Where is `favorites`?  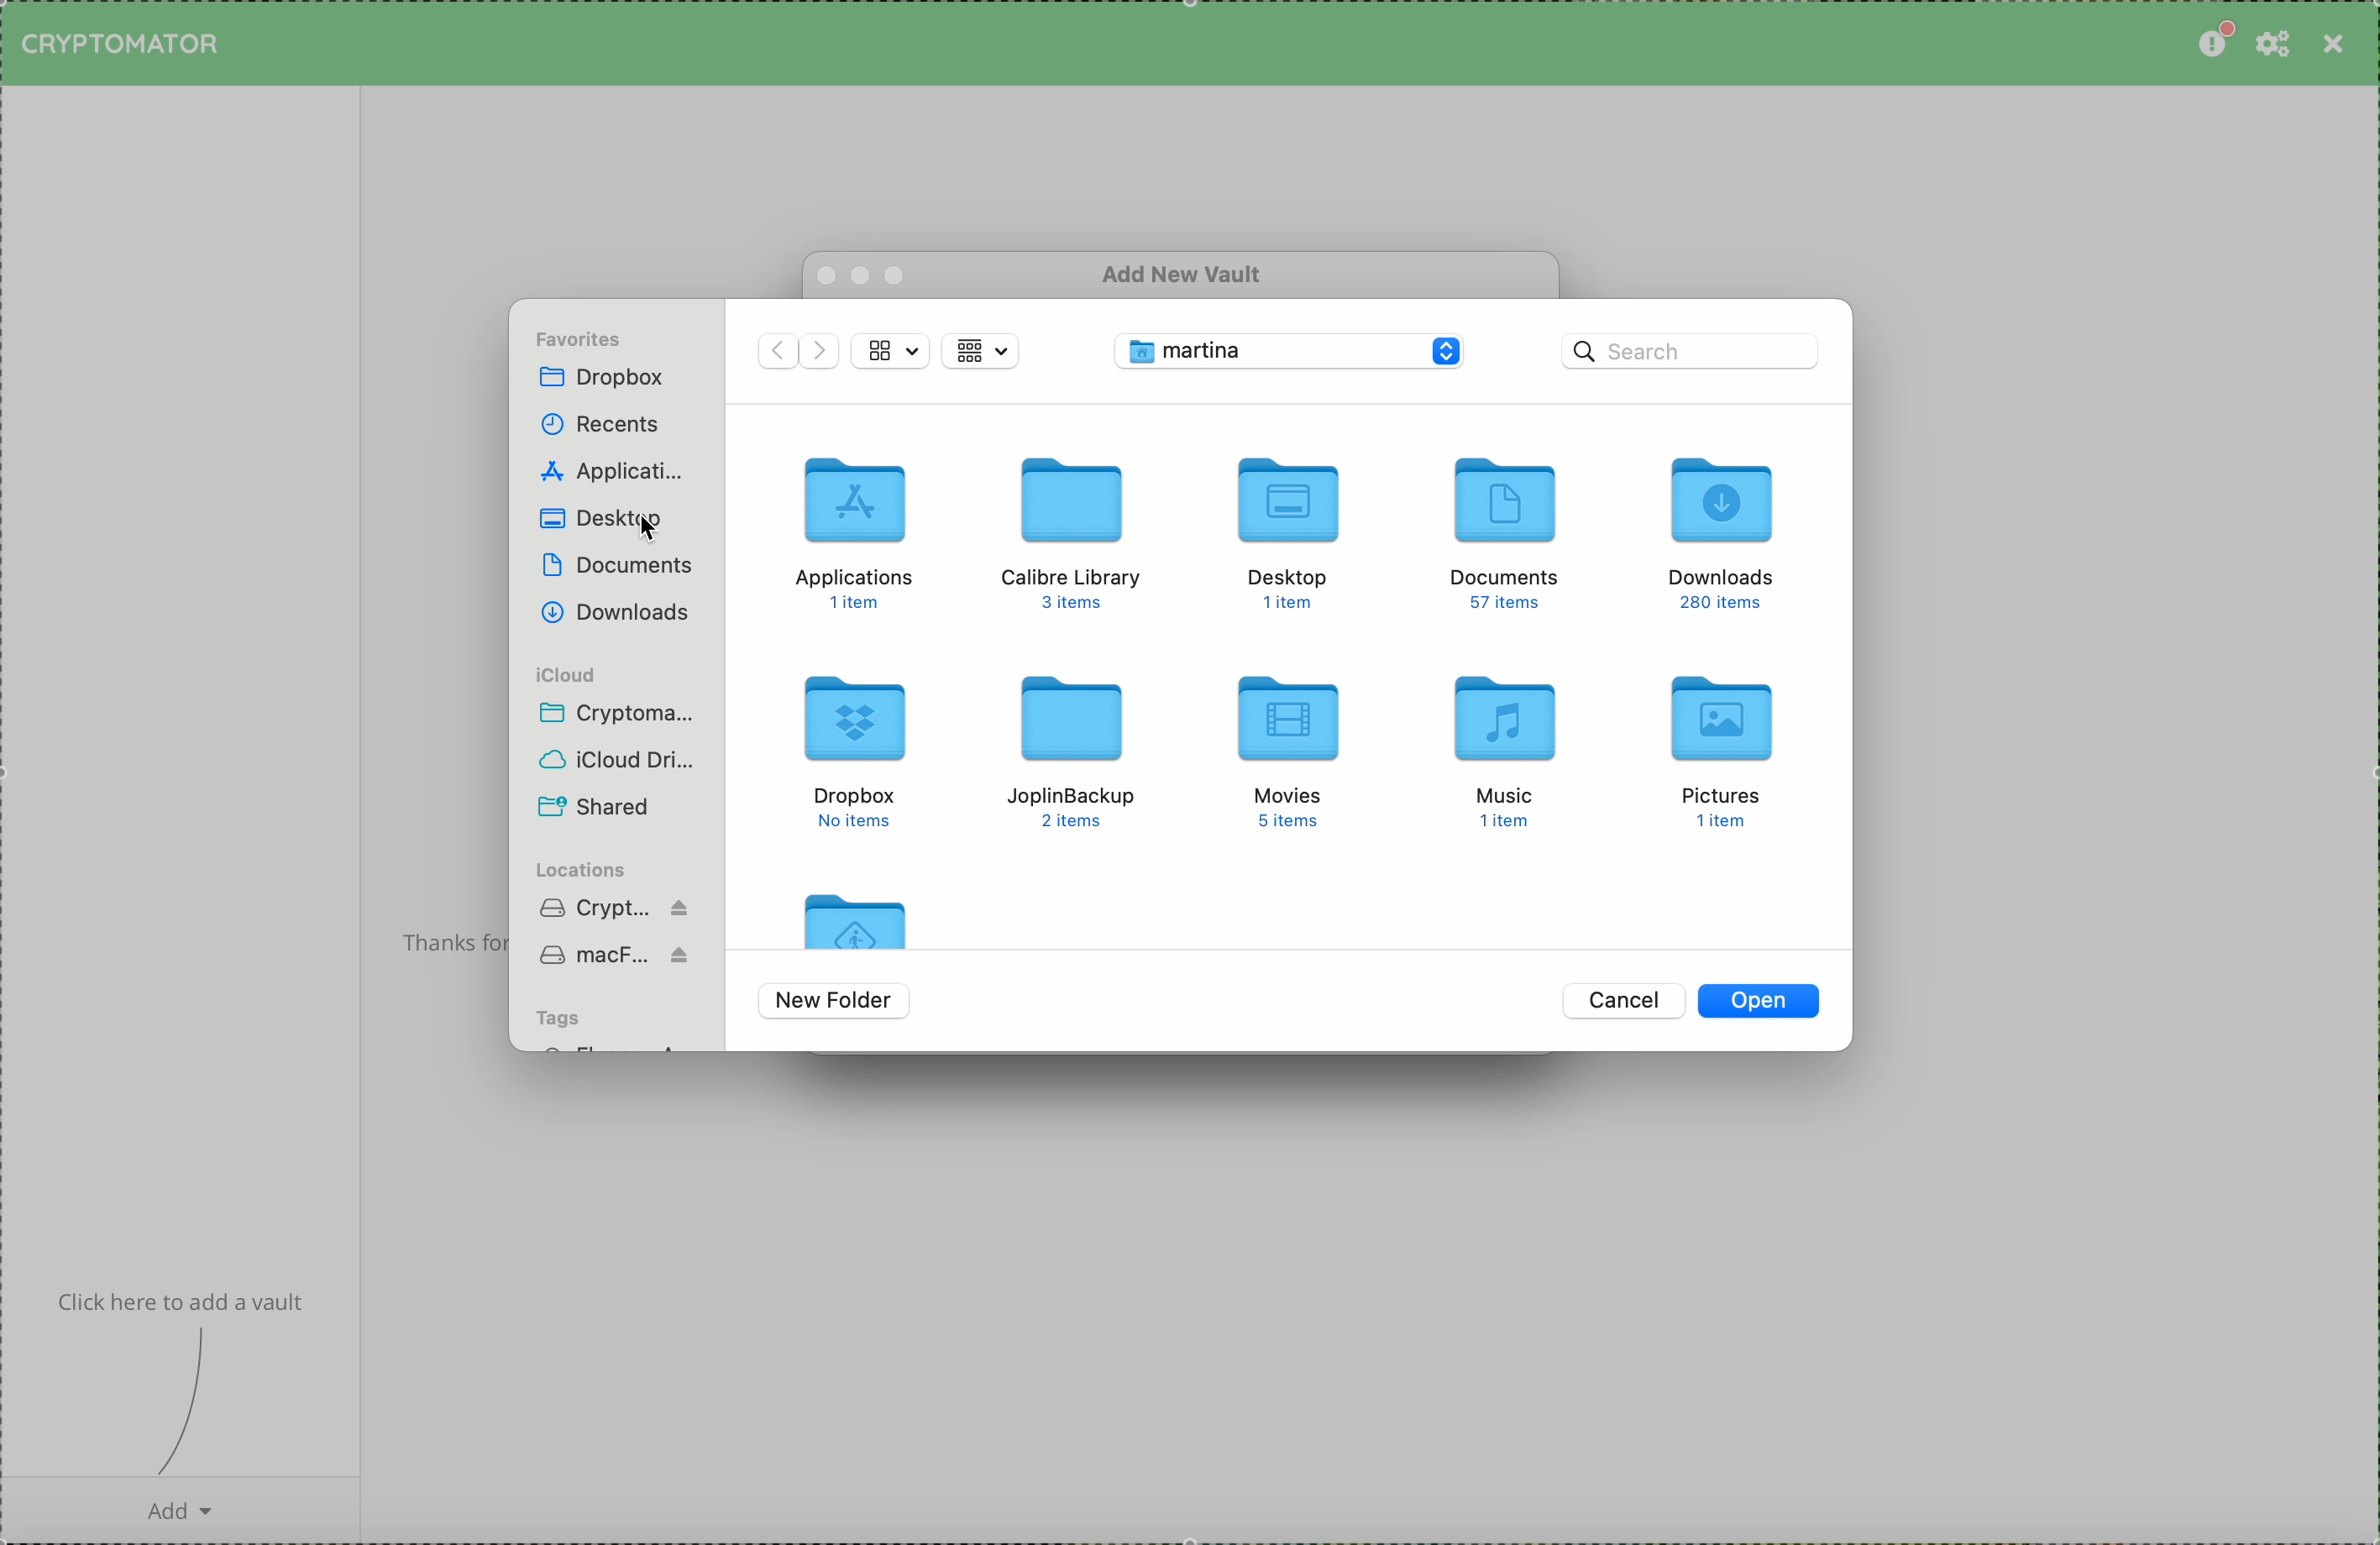
favorites is located at coordinates (576, 341).